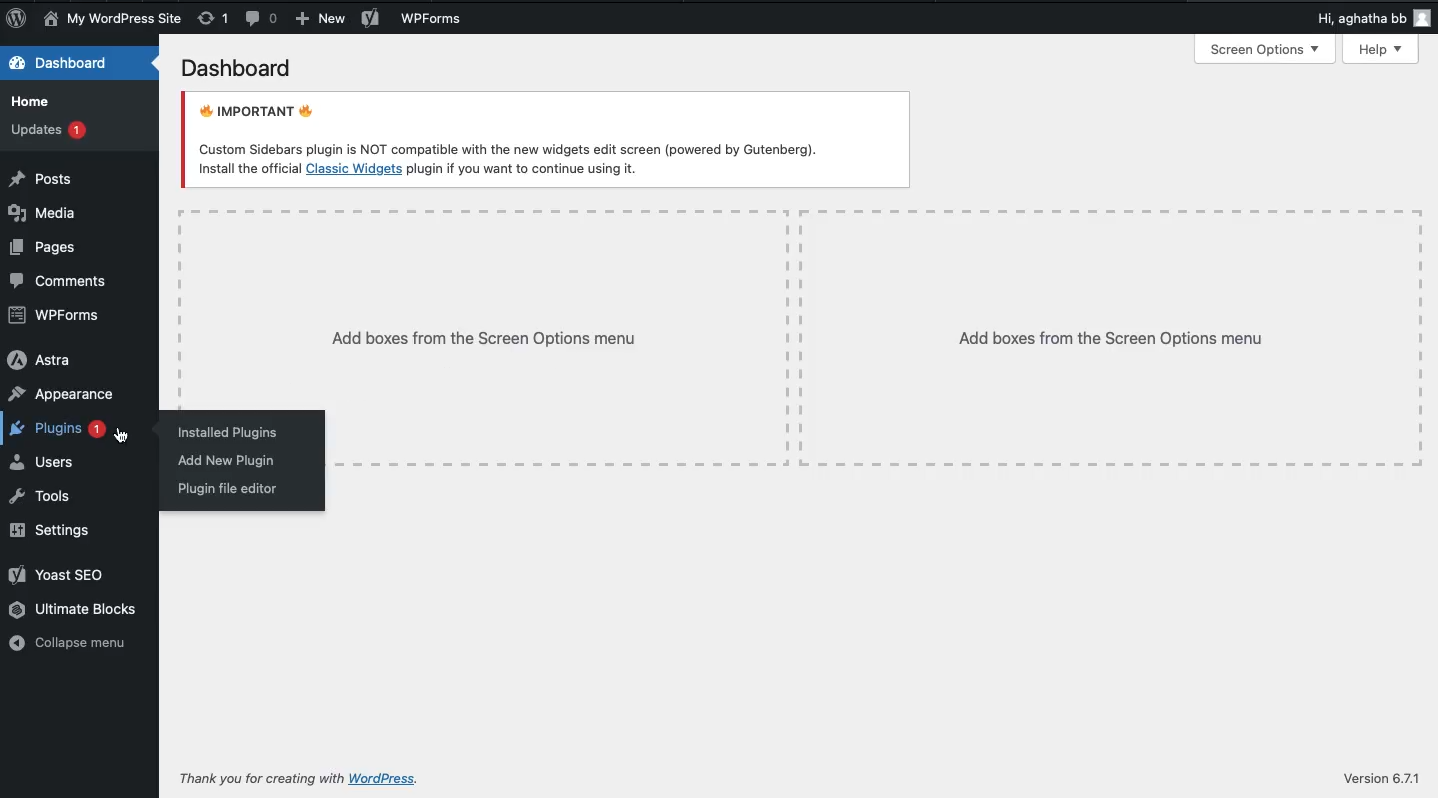  Describe the element at coordinates (238, 68) in the screenshot. I see `Dashboard` at that location.